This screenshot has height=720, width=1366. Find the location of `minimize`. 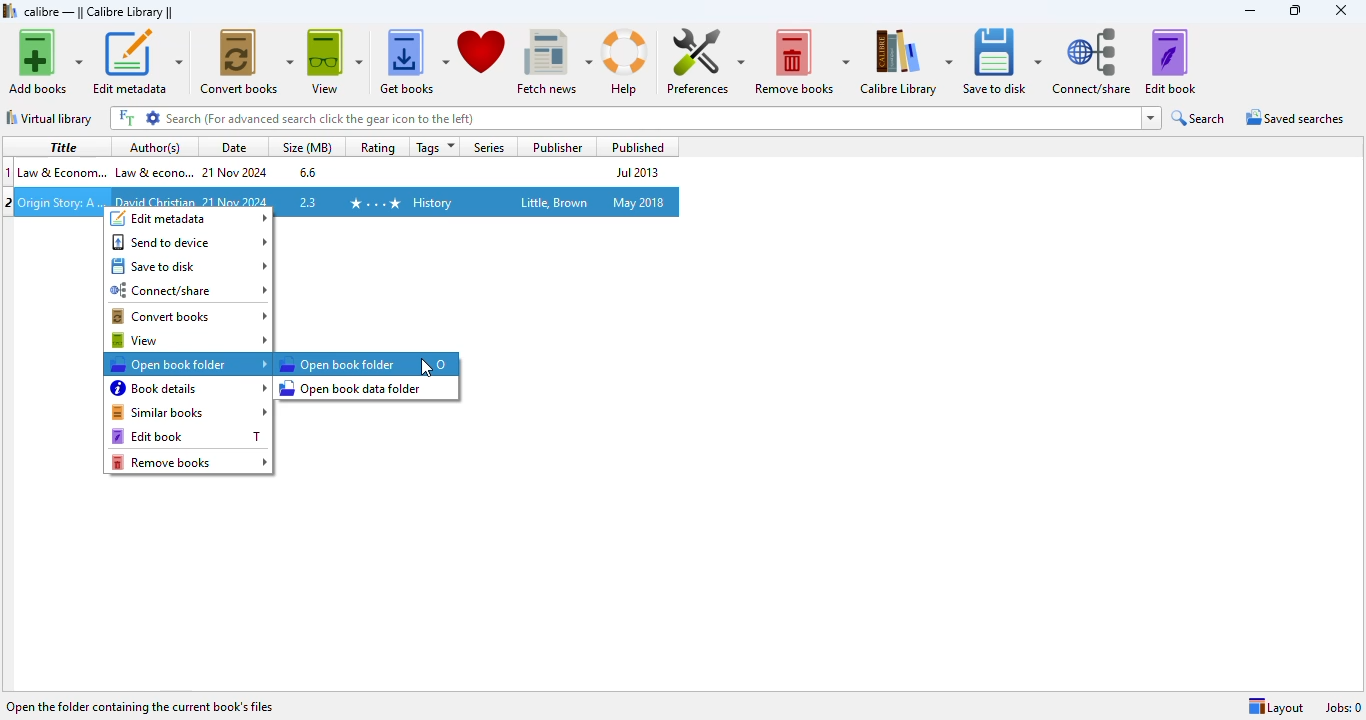

minimize is located at coordinates (1249, 10).